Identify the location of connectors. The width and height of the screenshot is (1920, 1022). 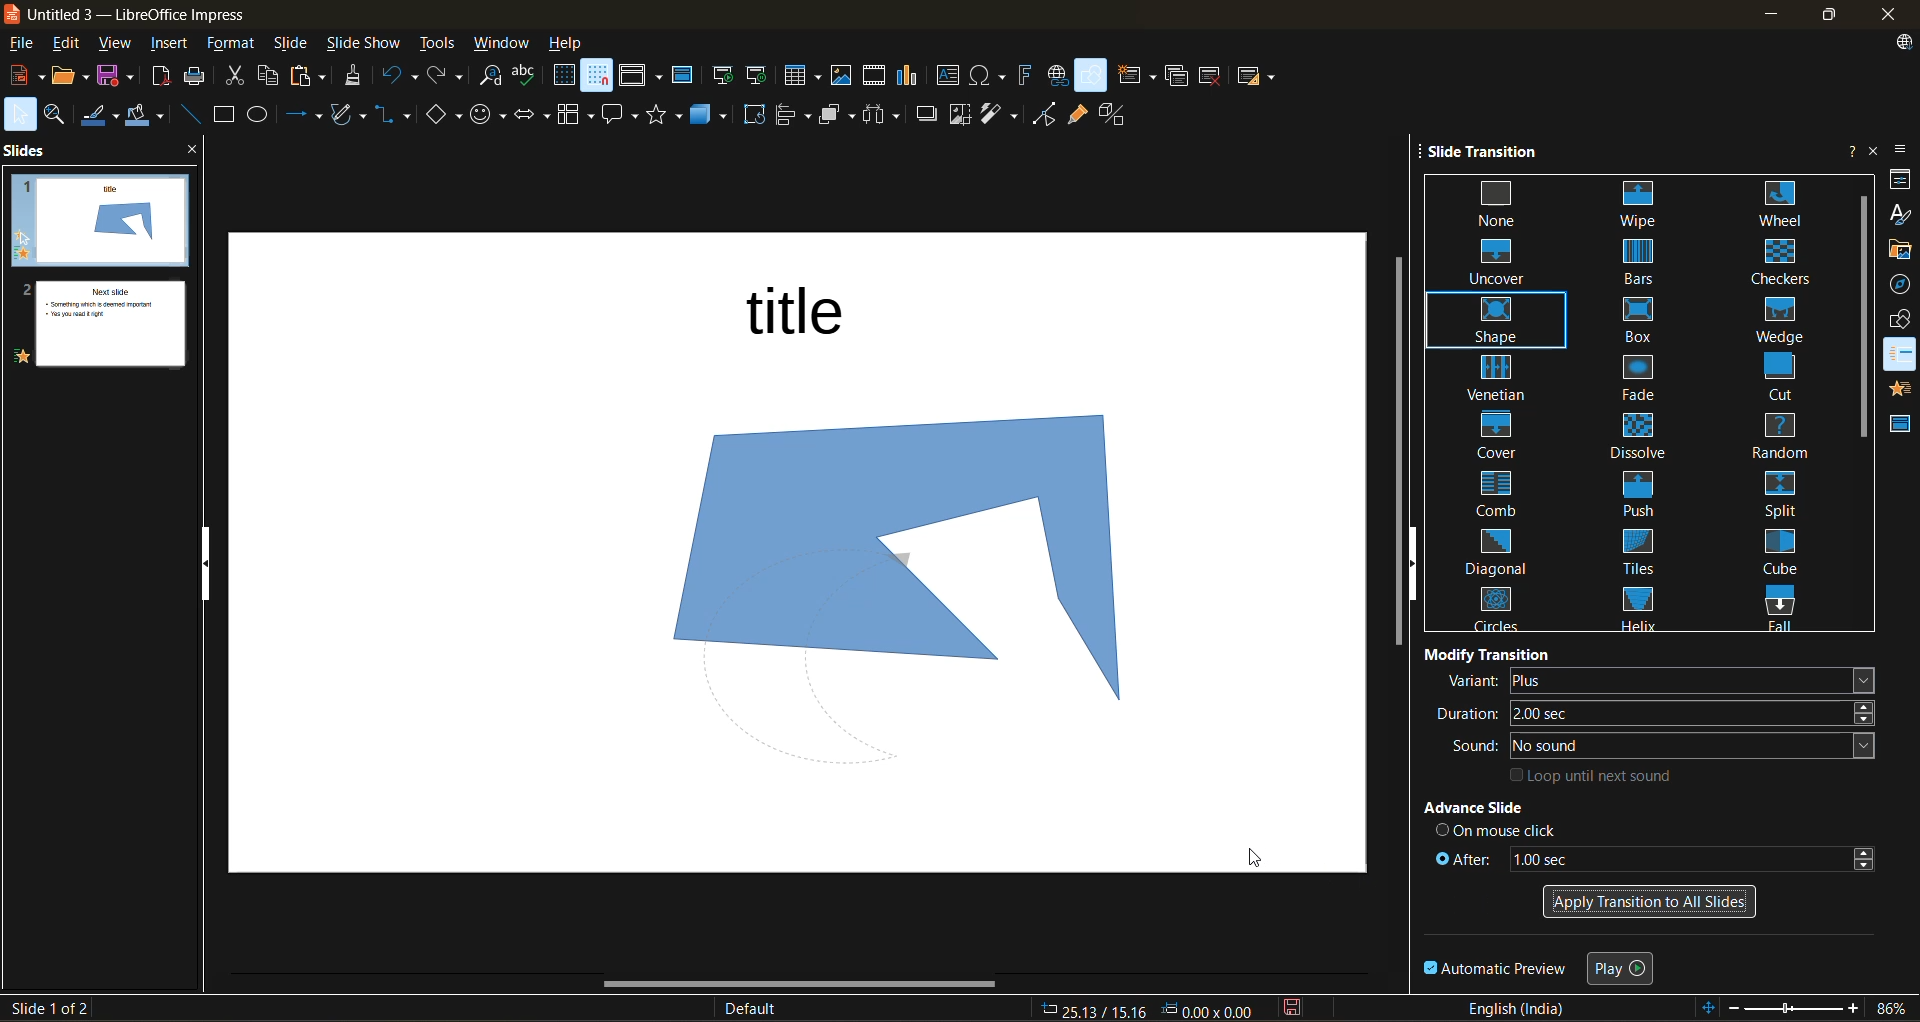
(394, 114).